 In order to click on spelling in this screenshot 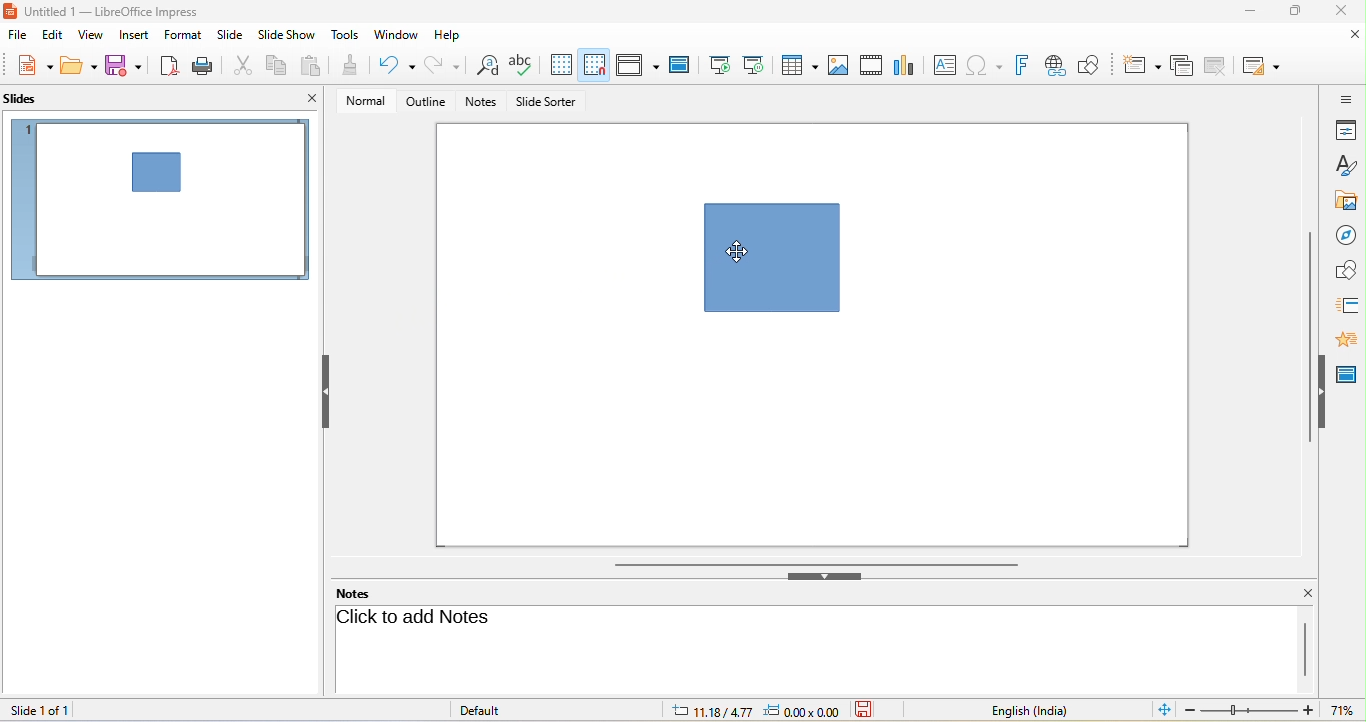, I will do `click(522, 63)`.